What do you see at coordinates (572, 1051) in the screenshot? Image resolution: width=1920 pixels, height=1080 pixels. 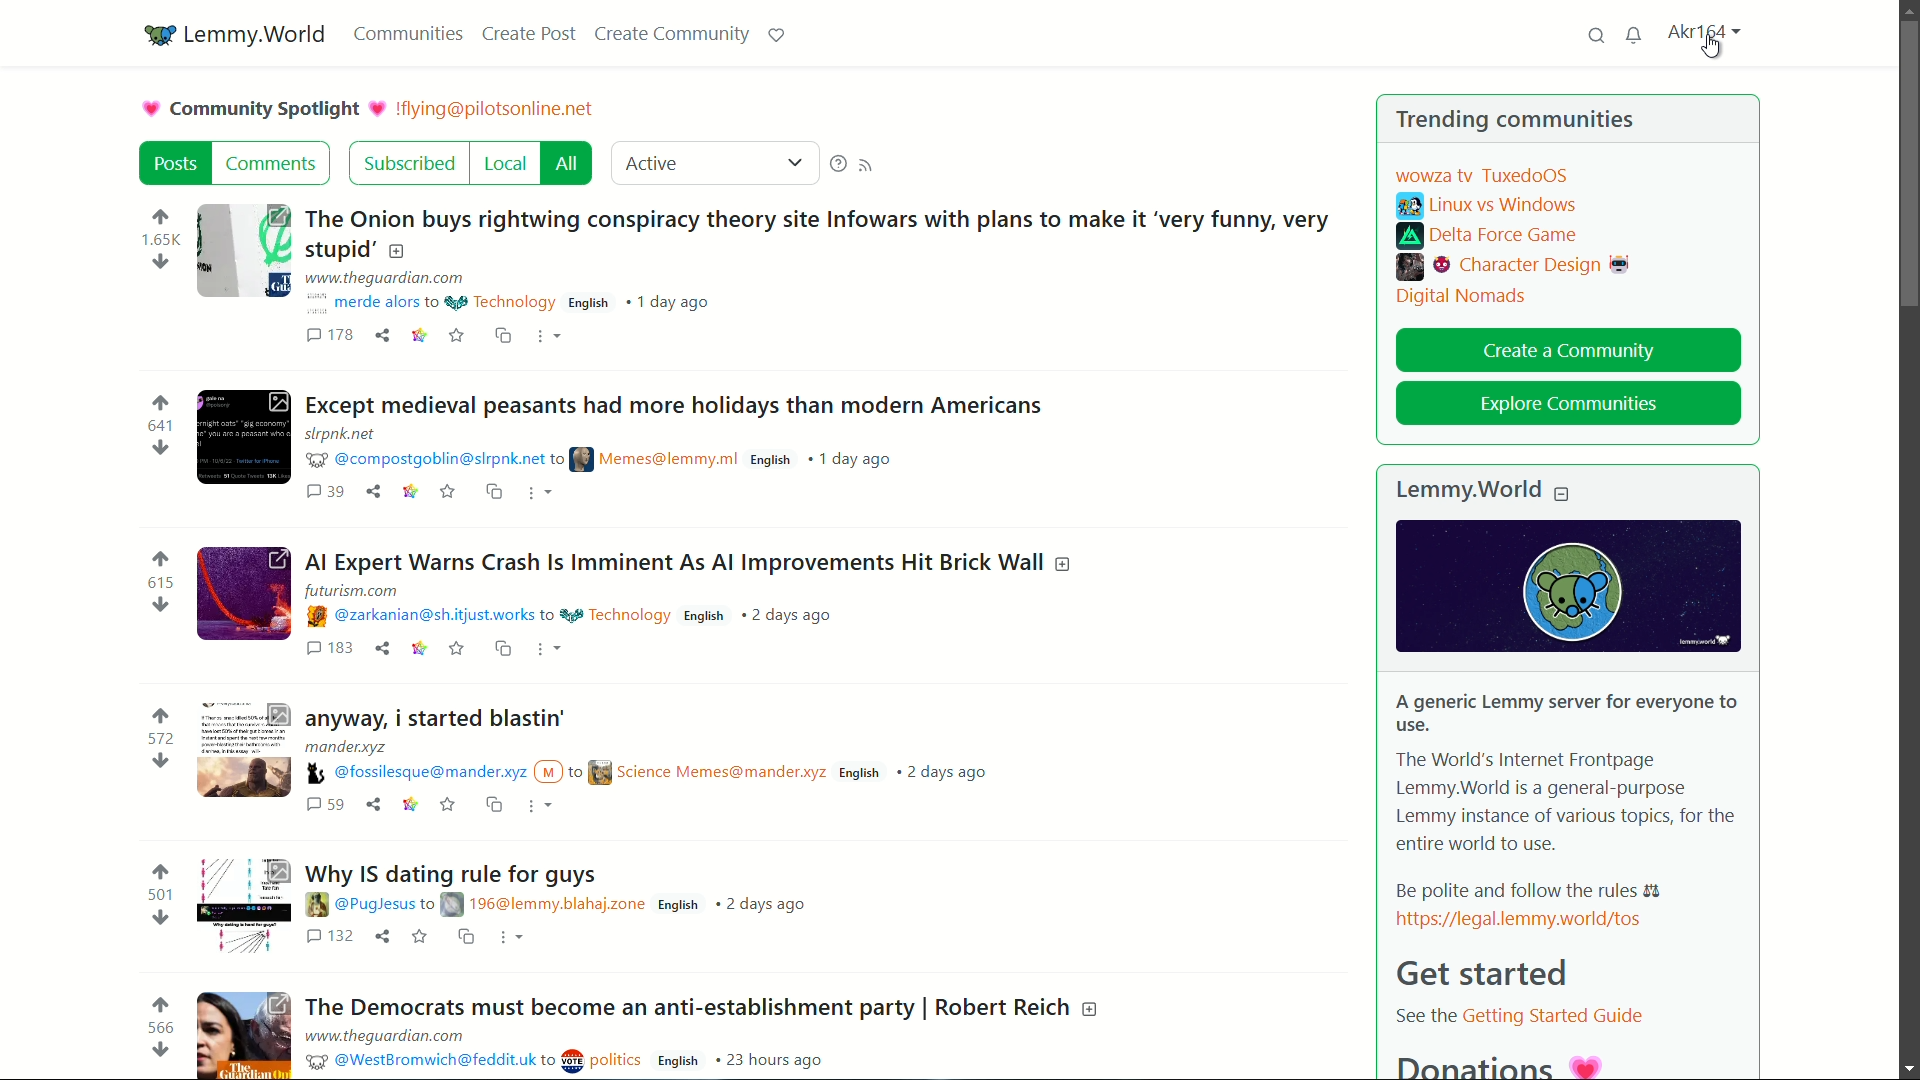 I see `post details` at bounding box center [572, 1051].